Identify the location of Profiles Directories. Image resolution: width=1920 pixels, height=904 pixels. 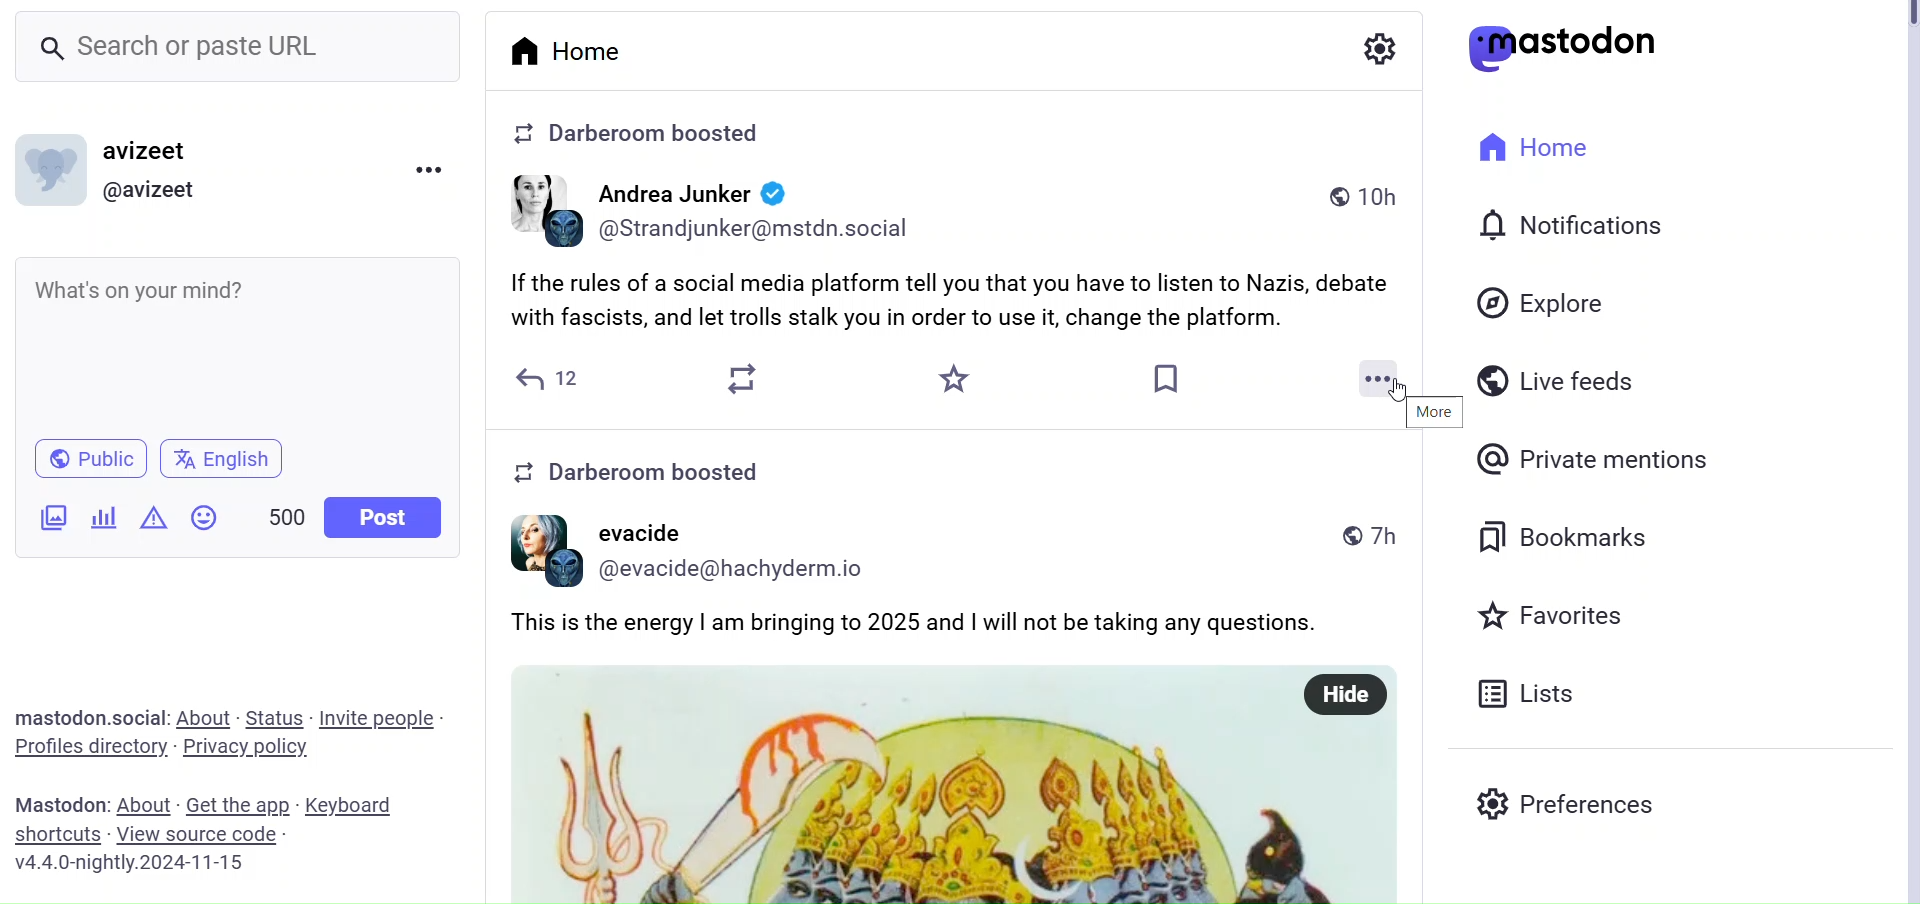
(90, 750).